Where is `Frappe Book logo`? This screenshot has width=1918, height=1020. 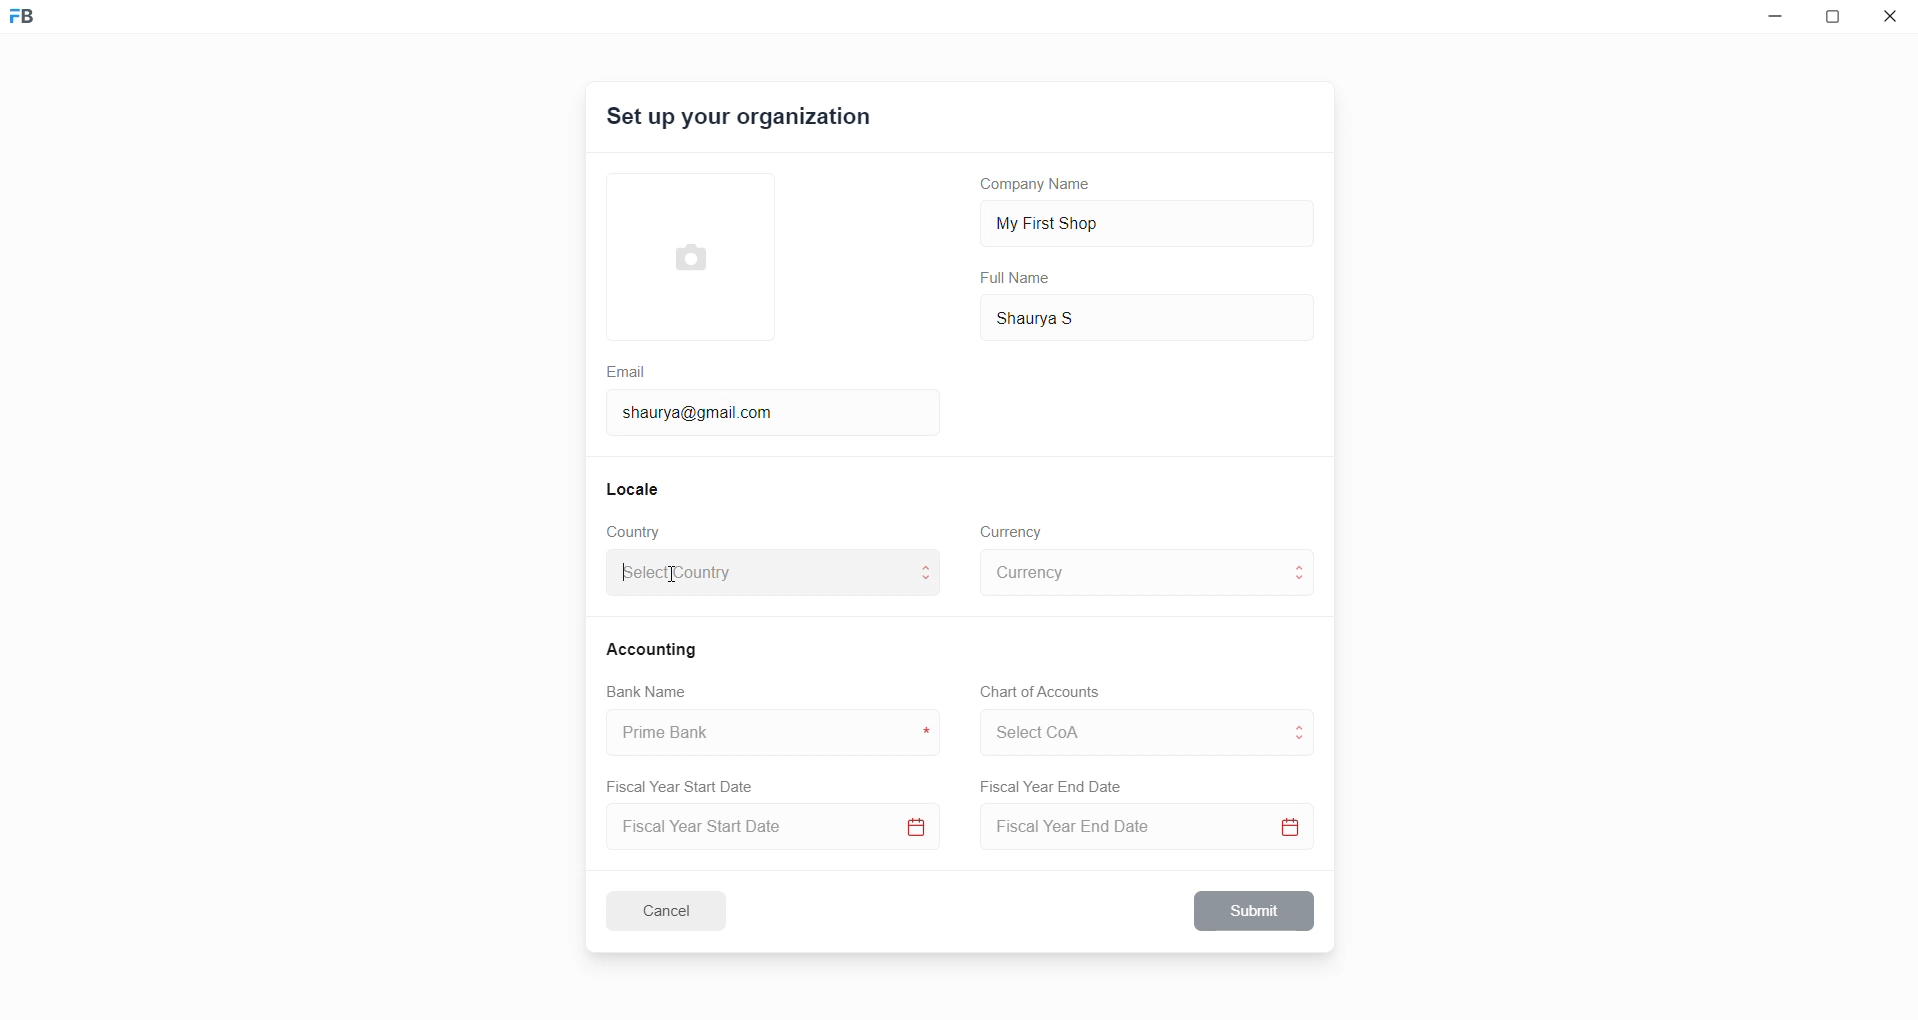
Frappe Book logo is located at coordinates (39, 25).